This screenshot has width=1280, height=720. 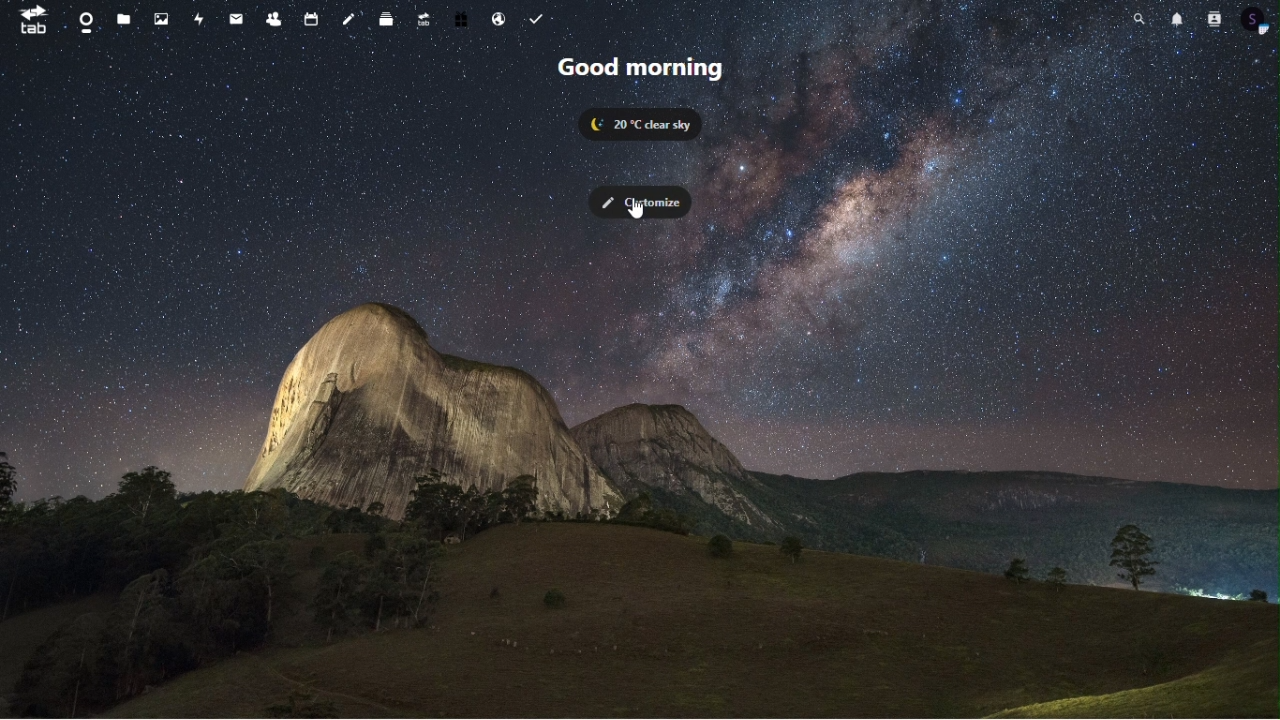 I want to click on Browser Background, so click(x=640, y=477).